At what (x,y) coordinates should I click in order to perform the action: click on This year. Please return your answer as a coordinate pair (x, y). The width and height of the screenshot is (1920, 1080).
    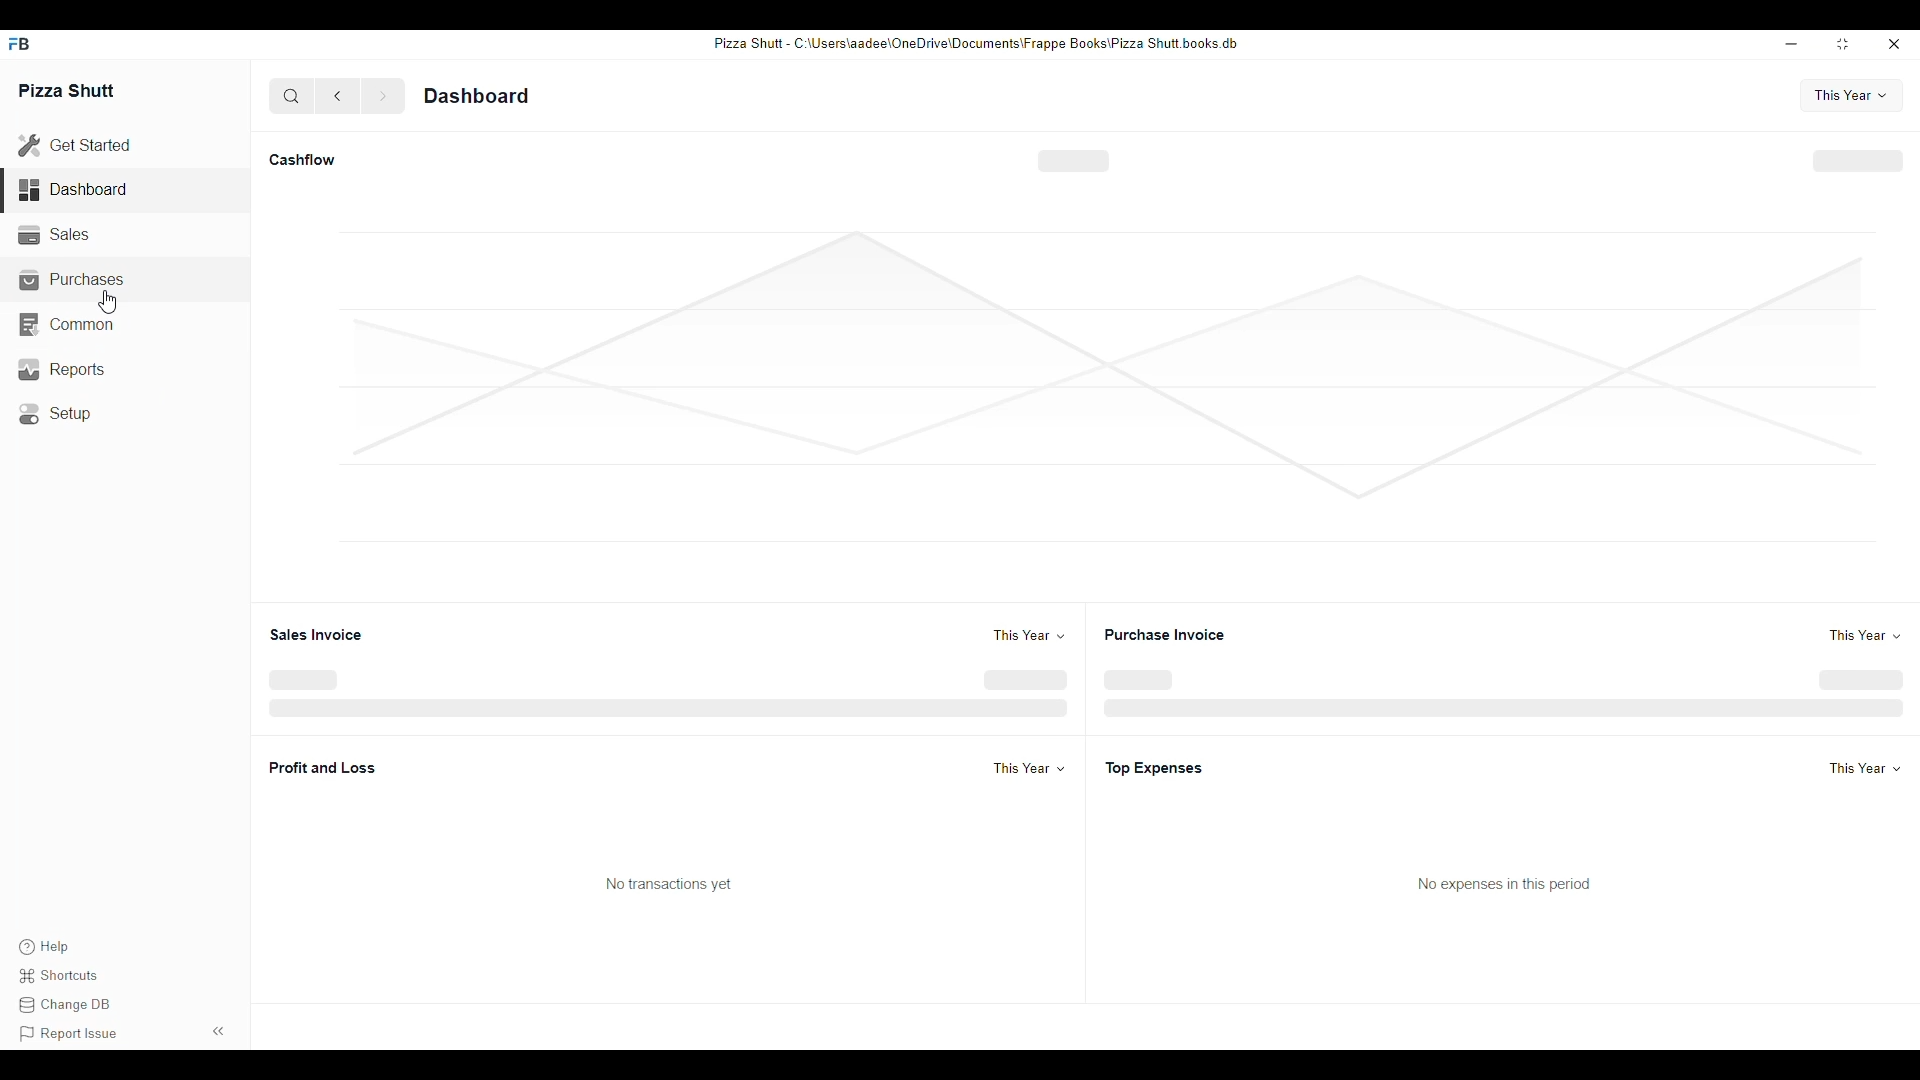
    Looking at the image, I should click on (1030, 768).